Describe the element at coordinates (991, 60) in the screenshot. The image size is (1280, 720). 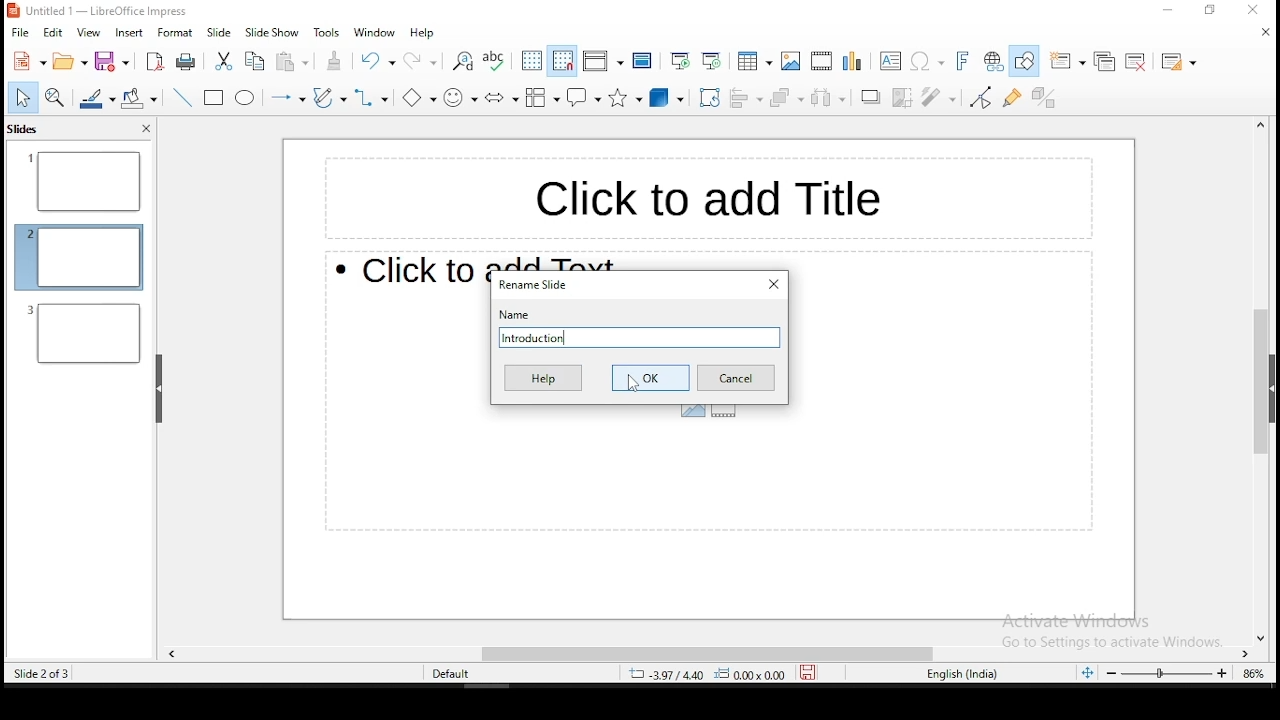
I see `insert hyperlink` at that location.